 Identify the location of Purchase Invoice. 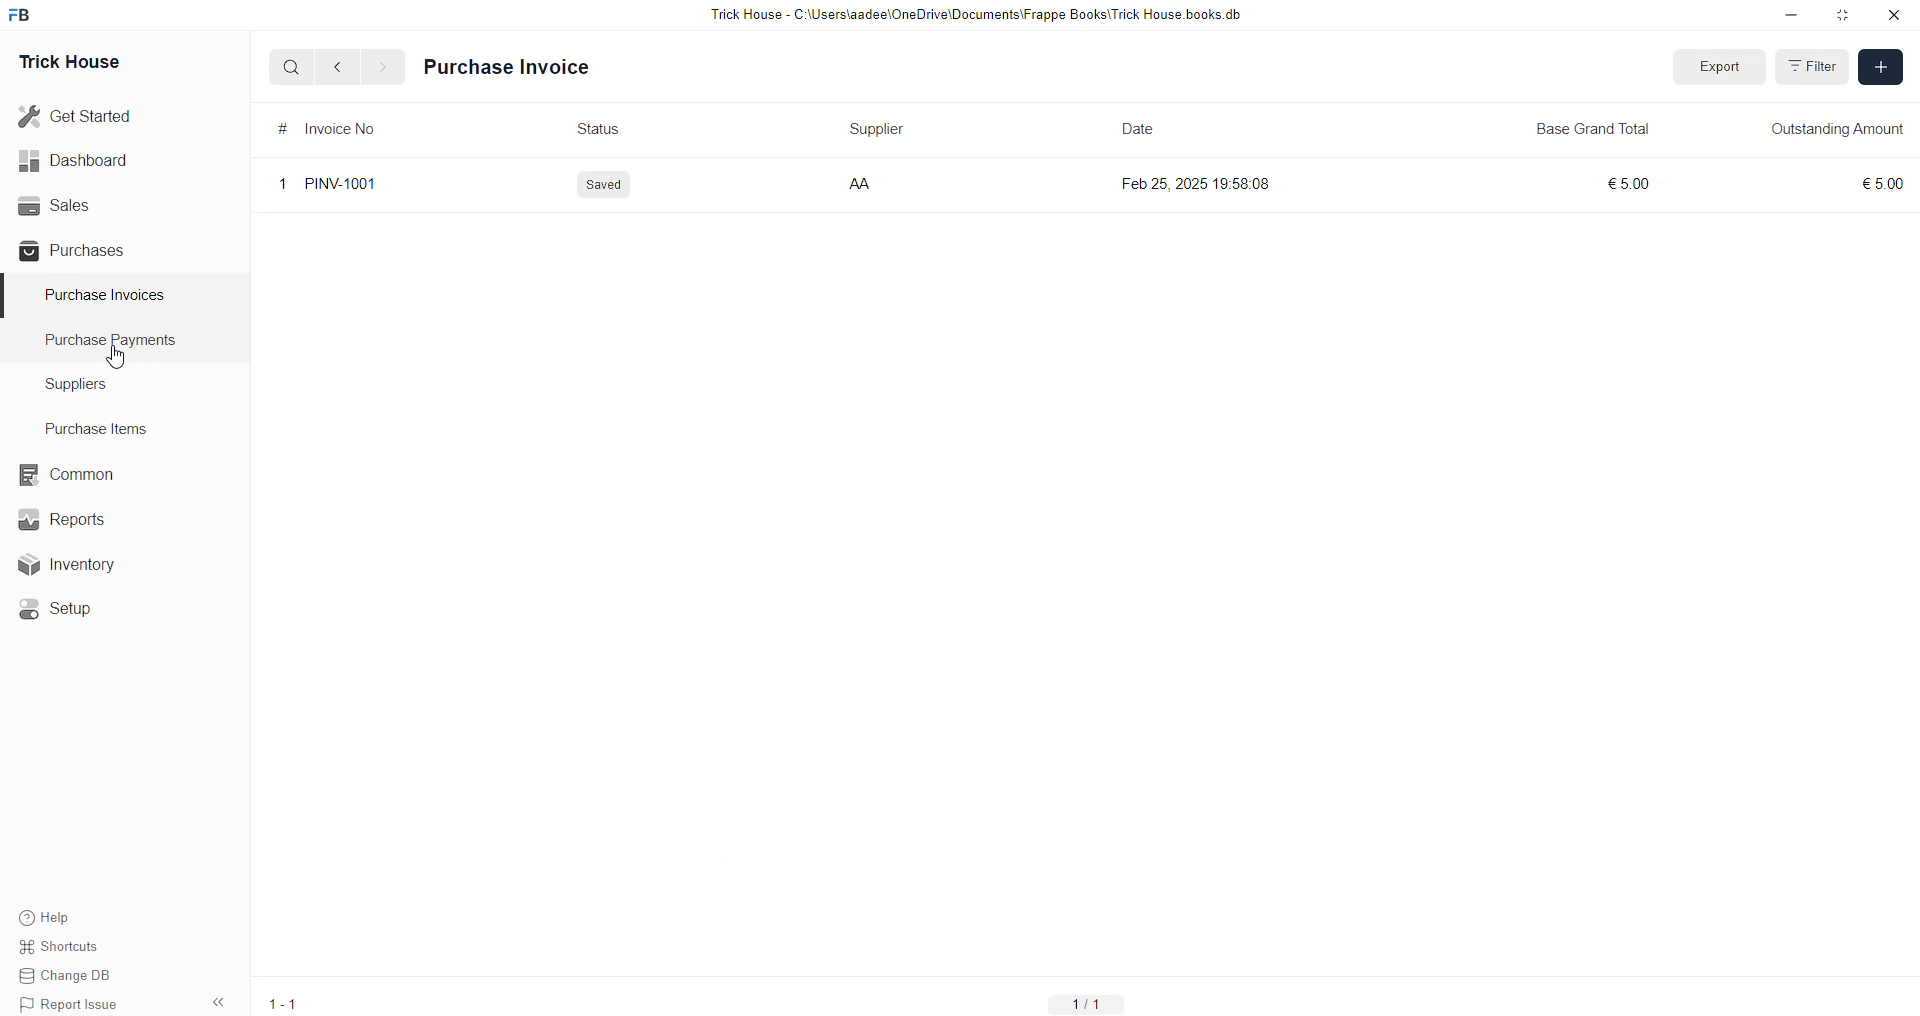
(516, 67).